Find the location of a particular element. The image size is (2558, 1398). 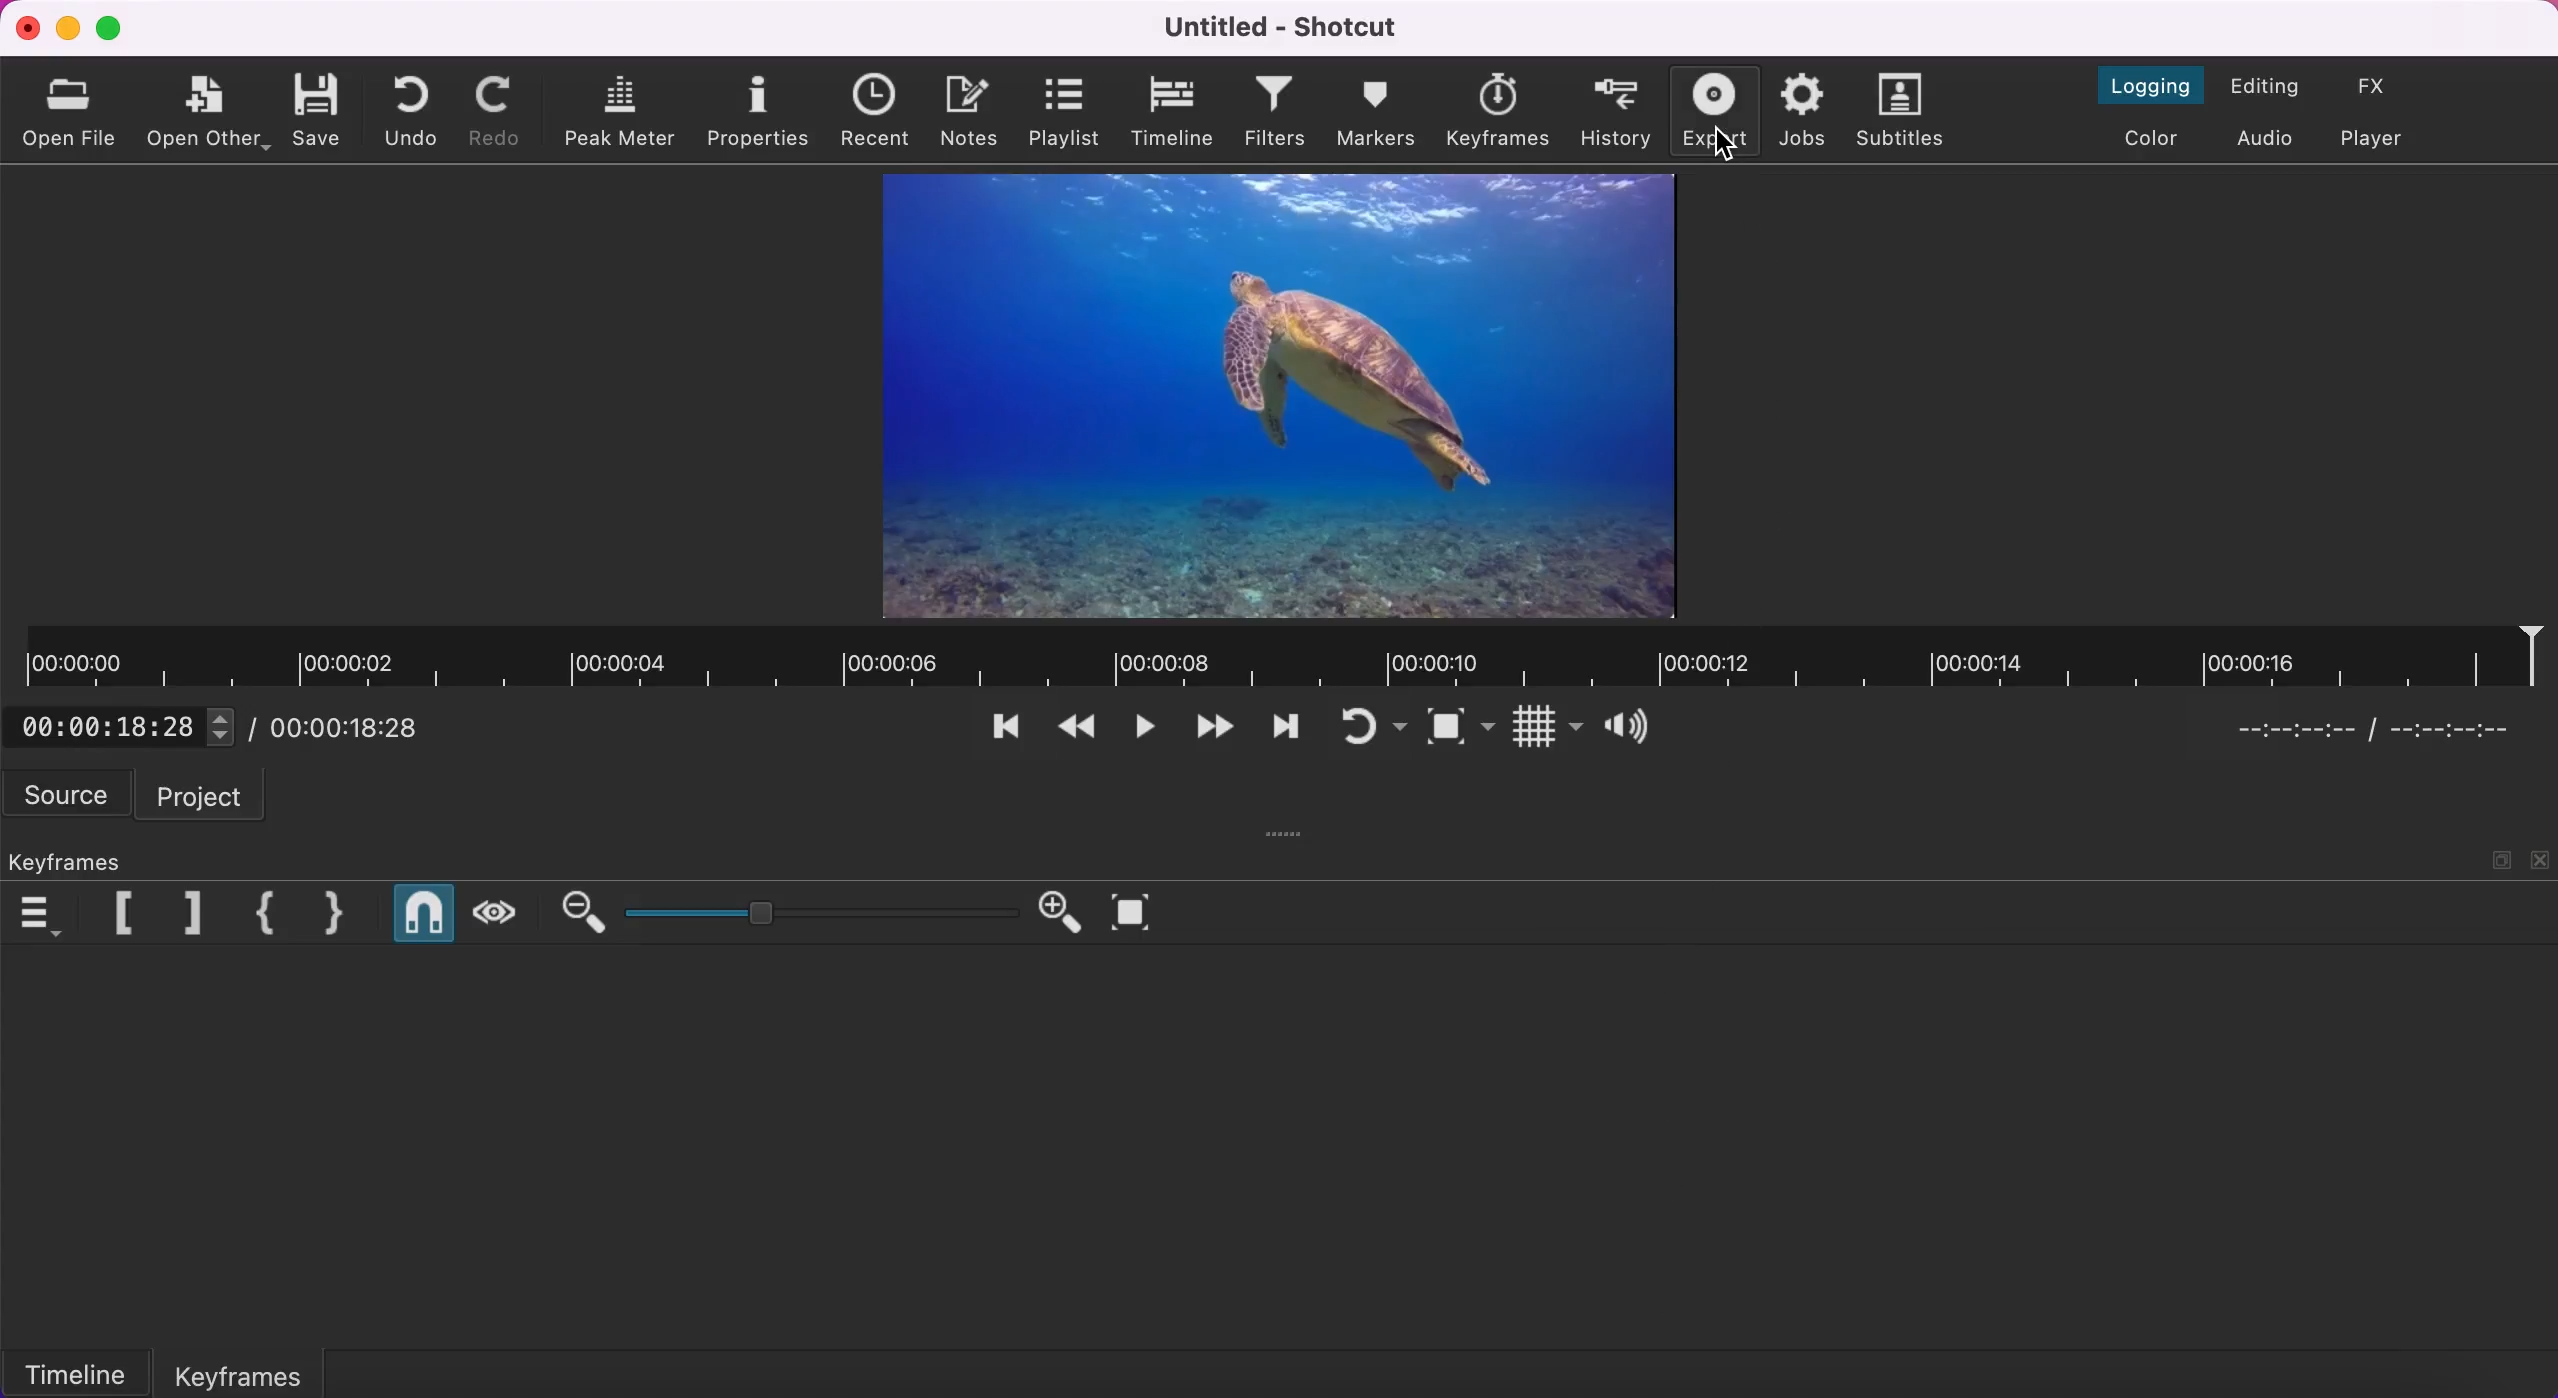

skip to the next point is located at coordinates (1218, 729).